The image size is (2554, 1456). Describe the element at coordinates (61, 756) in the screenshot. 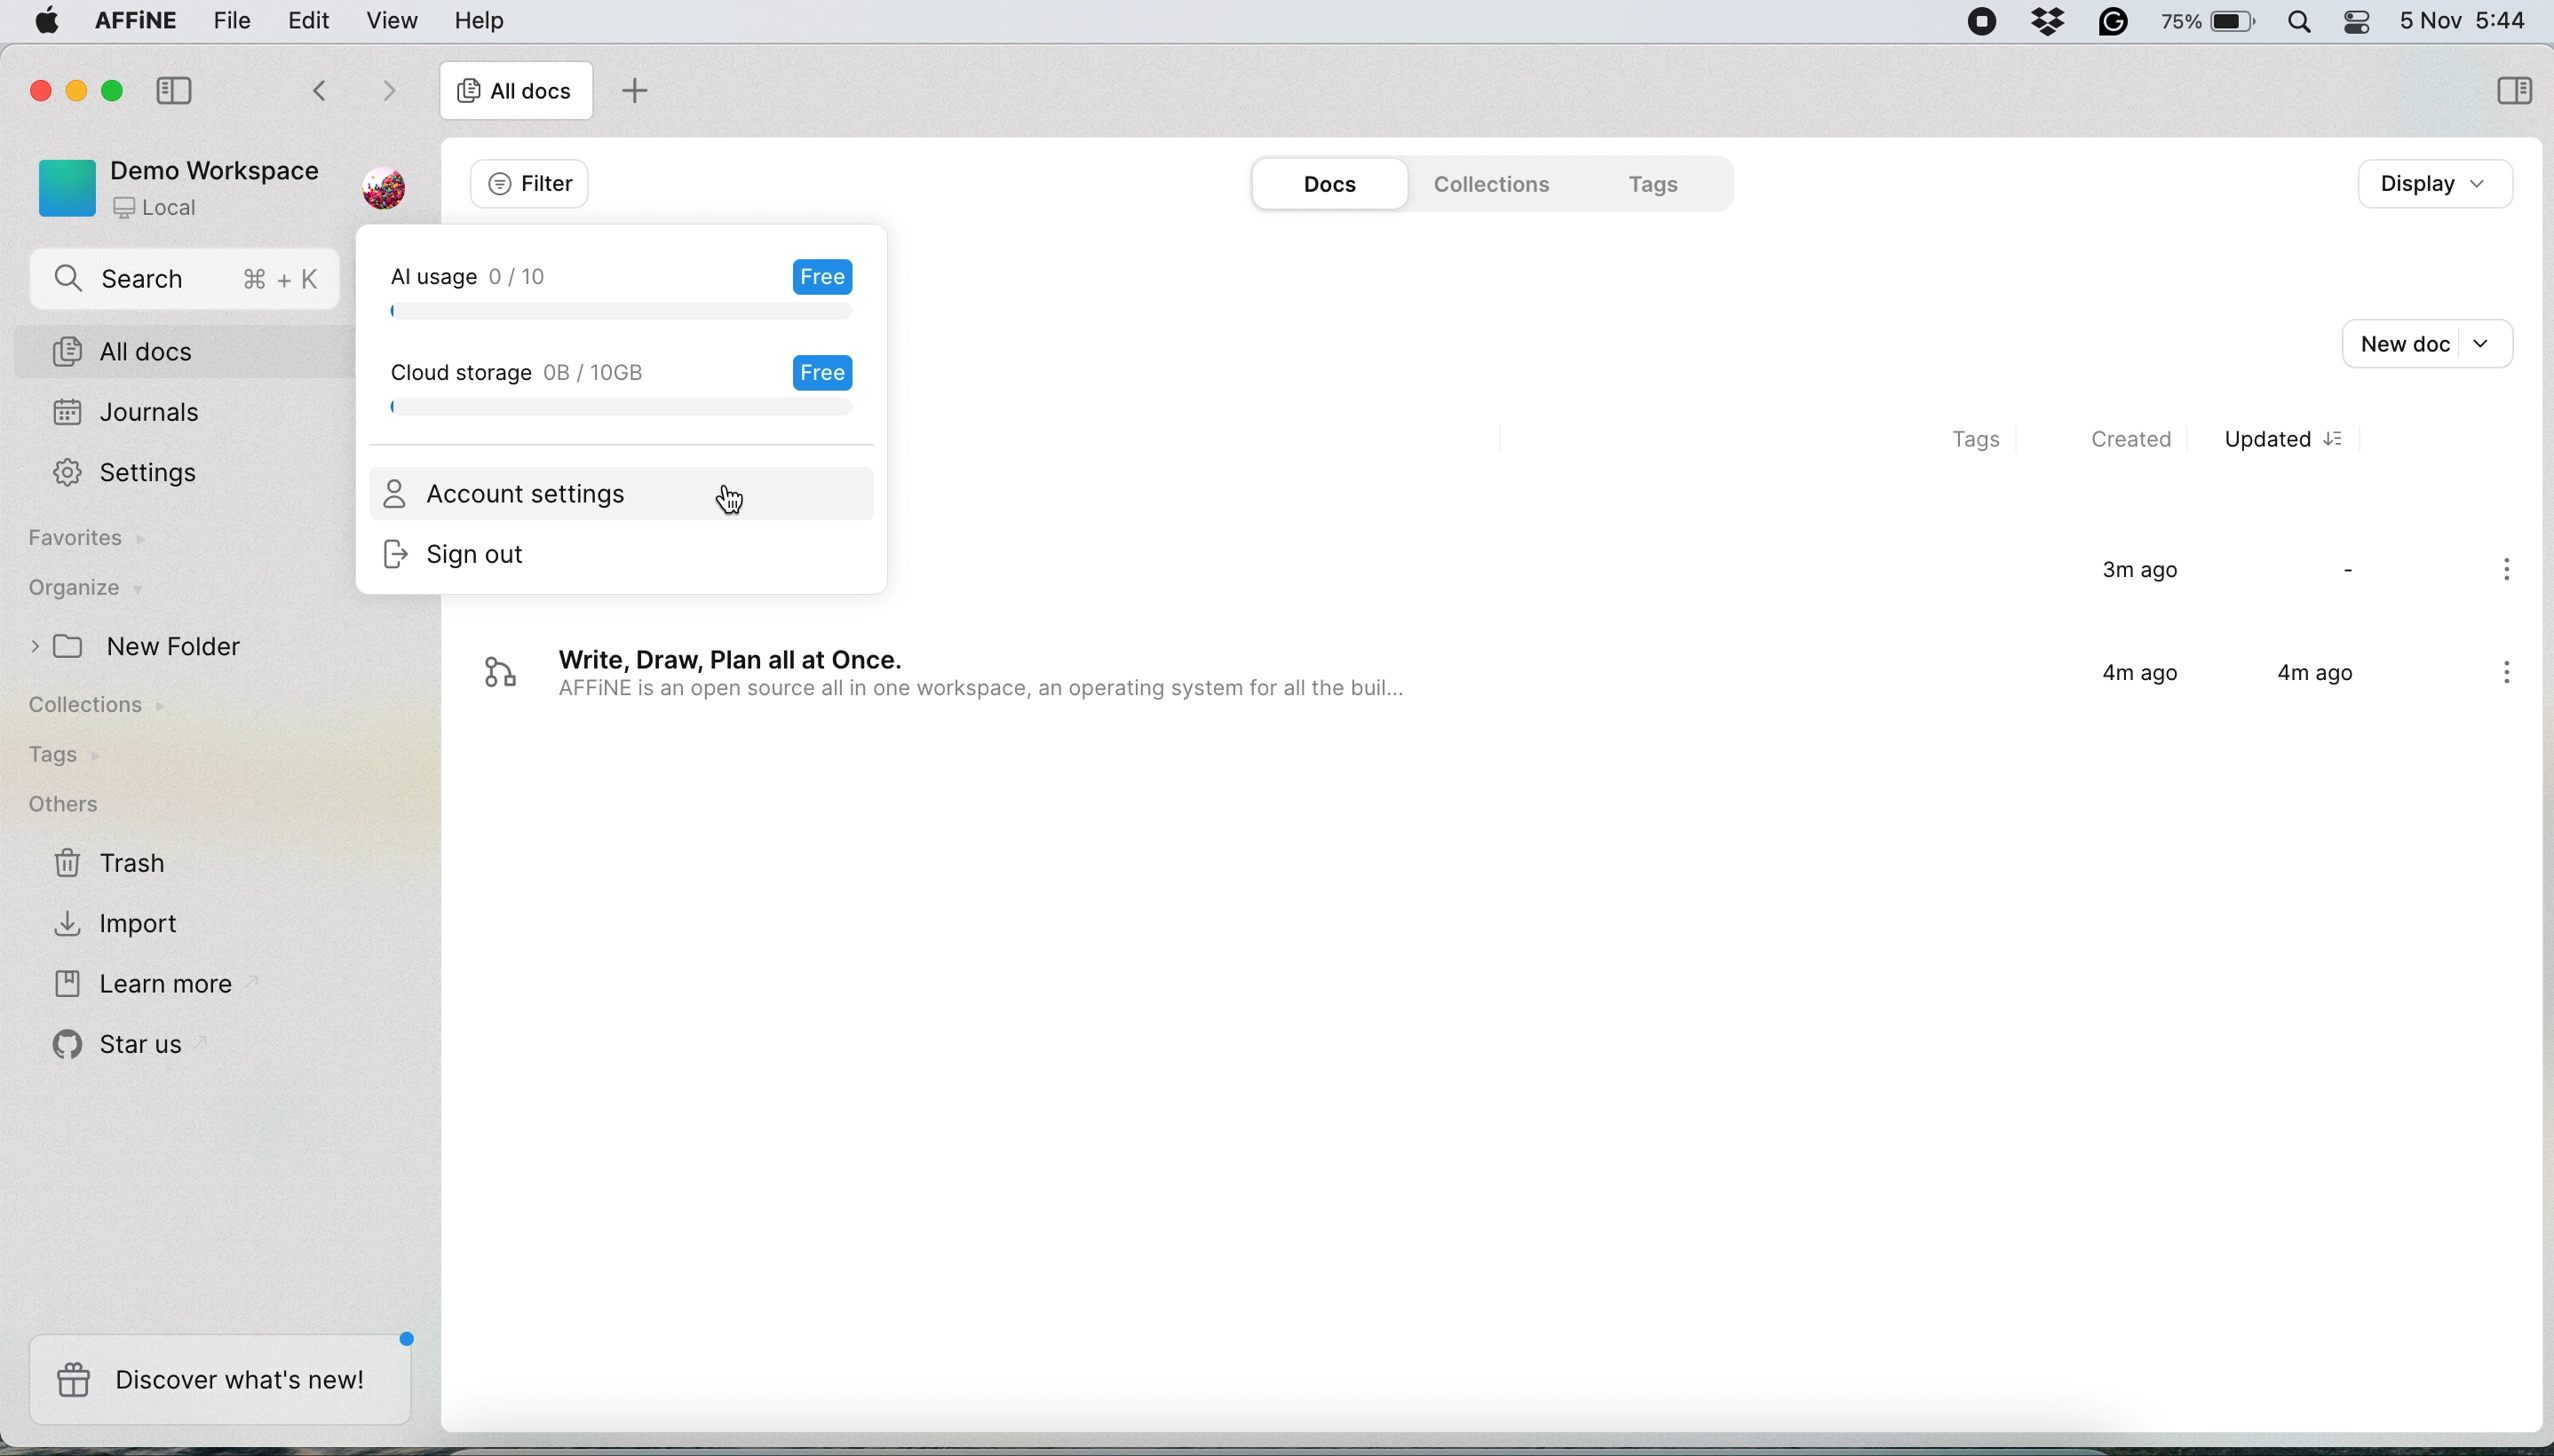

I see `tags` at that location.